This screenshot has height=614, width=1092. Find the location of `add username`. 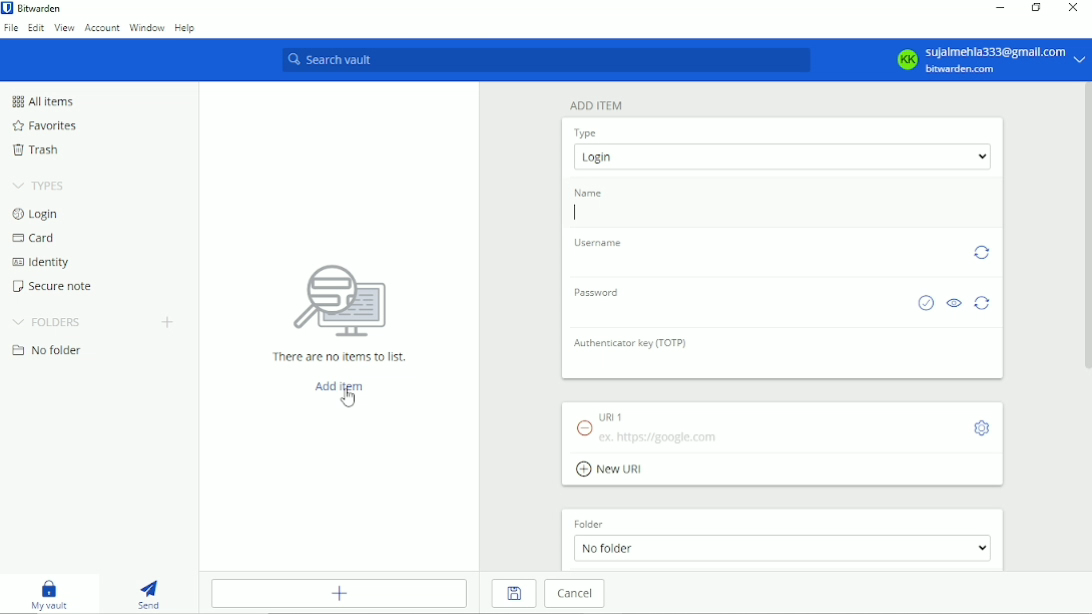

add username is located at coordinates (764, 261).